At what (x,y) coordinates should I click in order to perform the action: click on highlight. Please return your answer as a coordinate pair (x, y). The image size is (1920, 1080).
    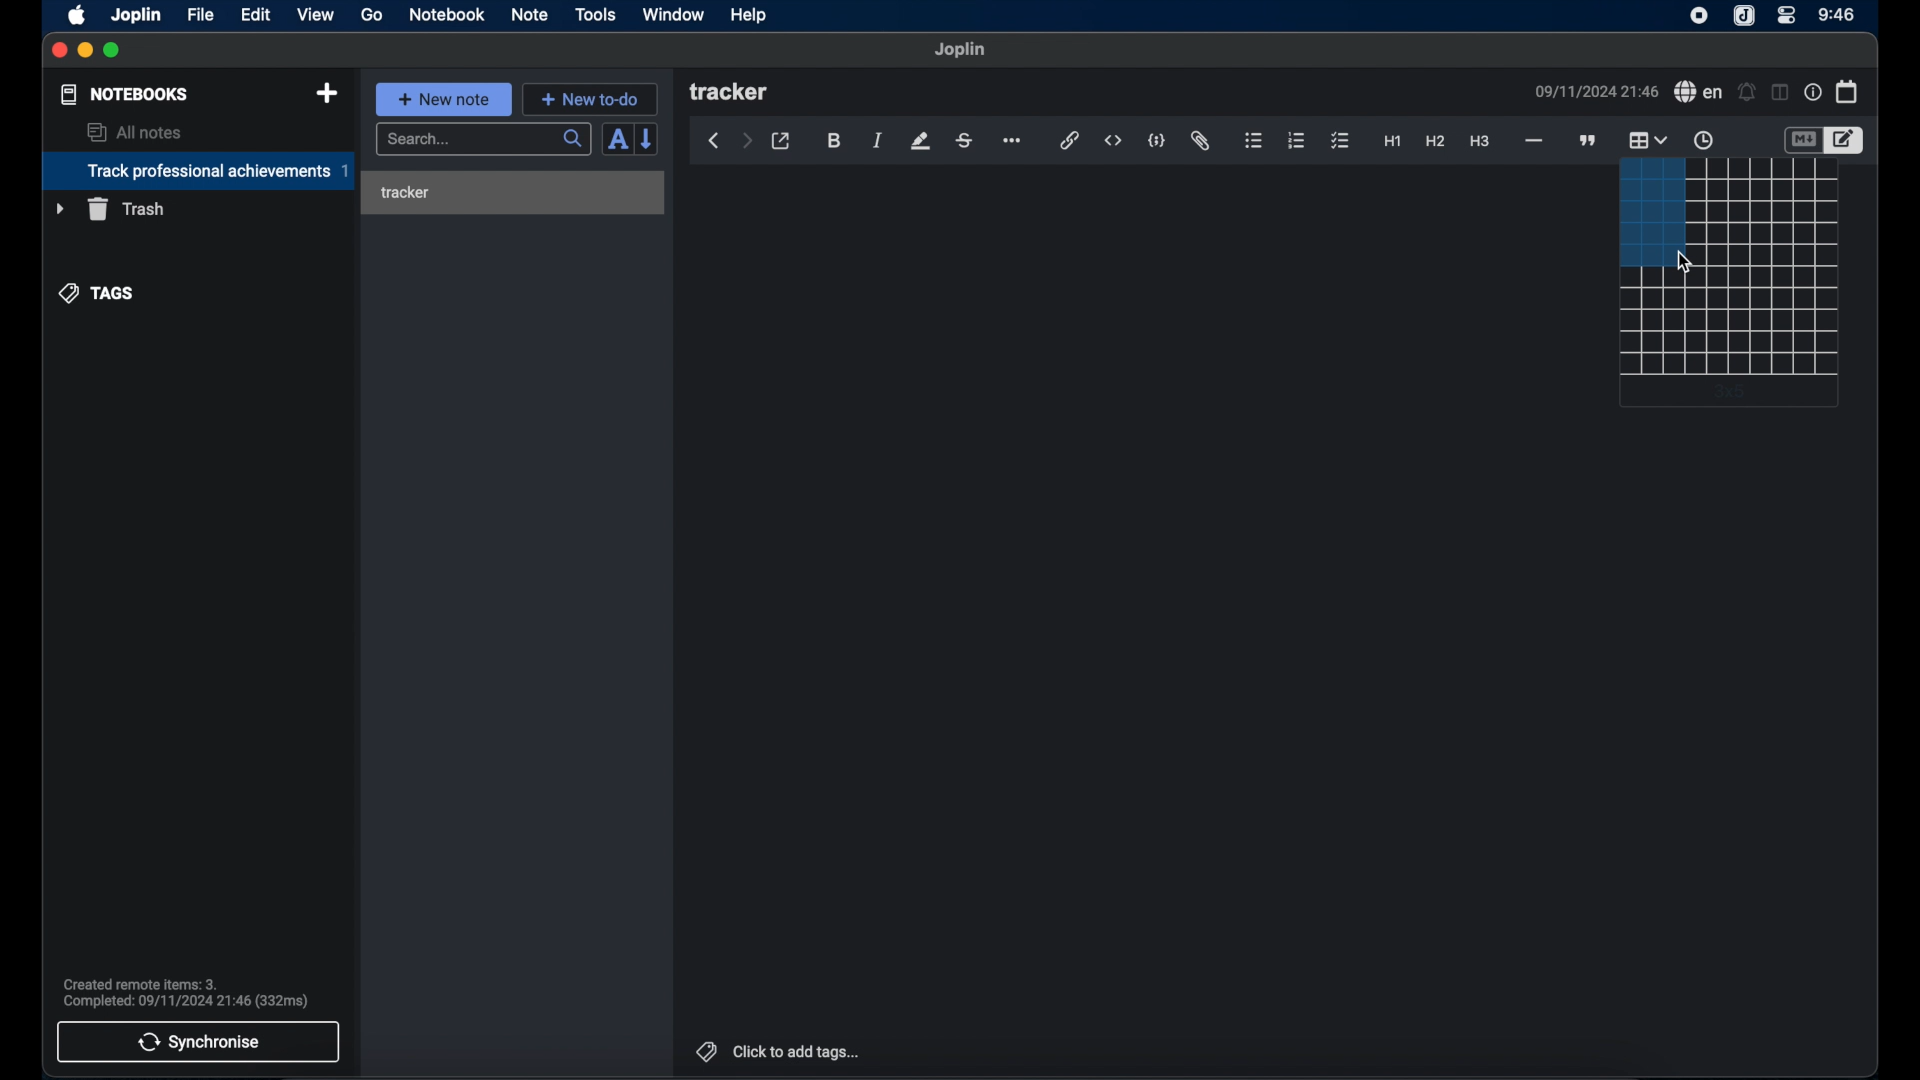
    Looking at the image, I should click on (920, 141).